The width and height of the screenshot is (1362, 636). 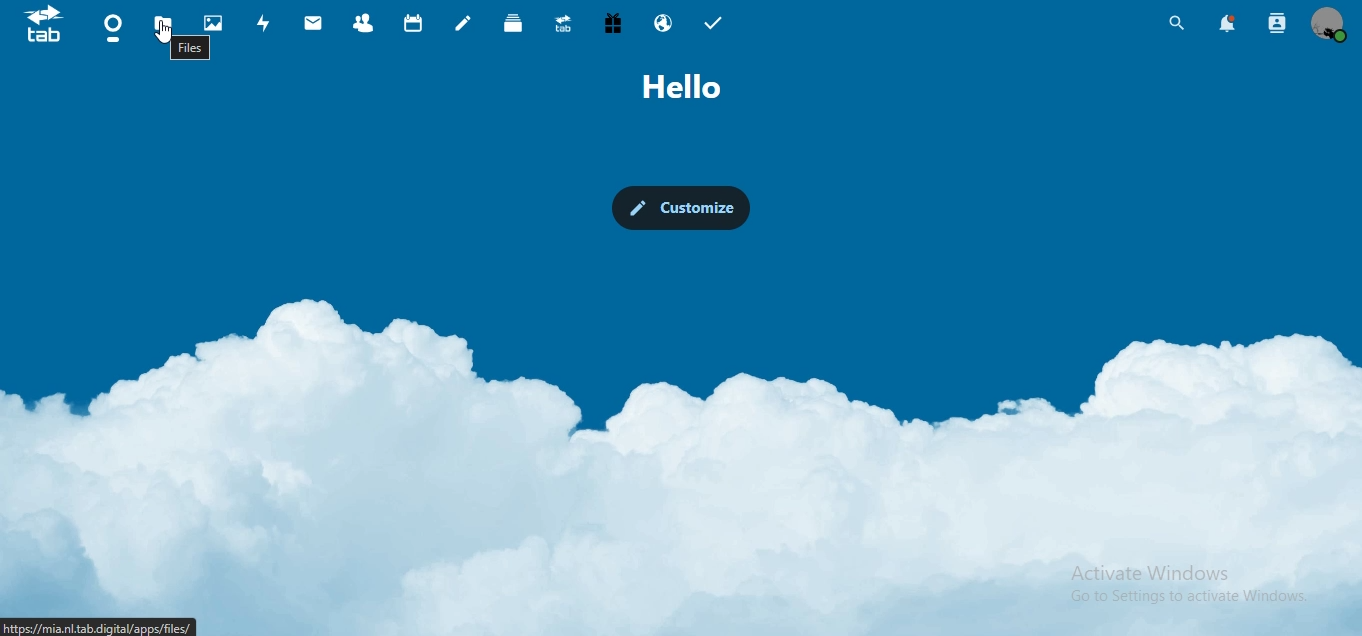 What do you see at coordinates (416, 23) in the screenshot?
I see `calendar` at bounding box center [416, 23].